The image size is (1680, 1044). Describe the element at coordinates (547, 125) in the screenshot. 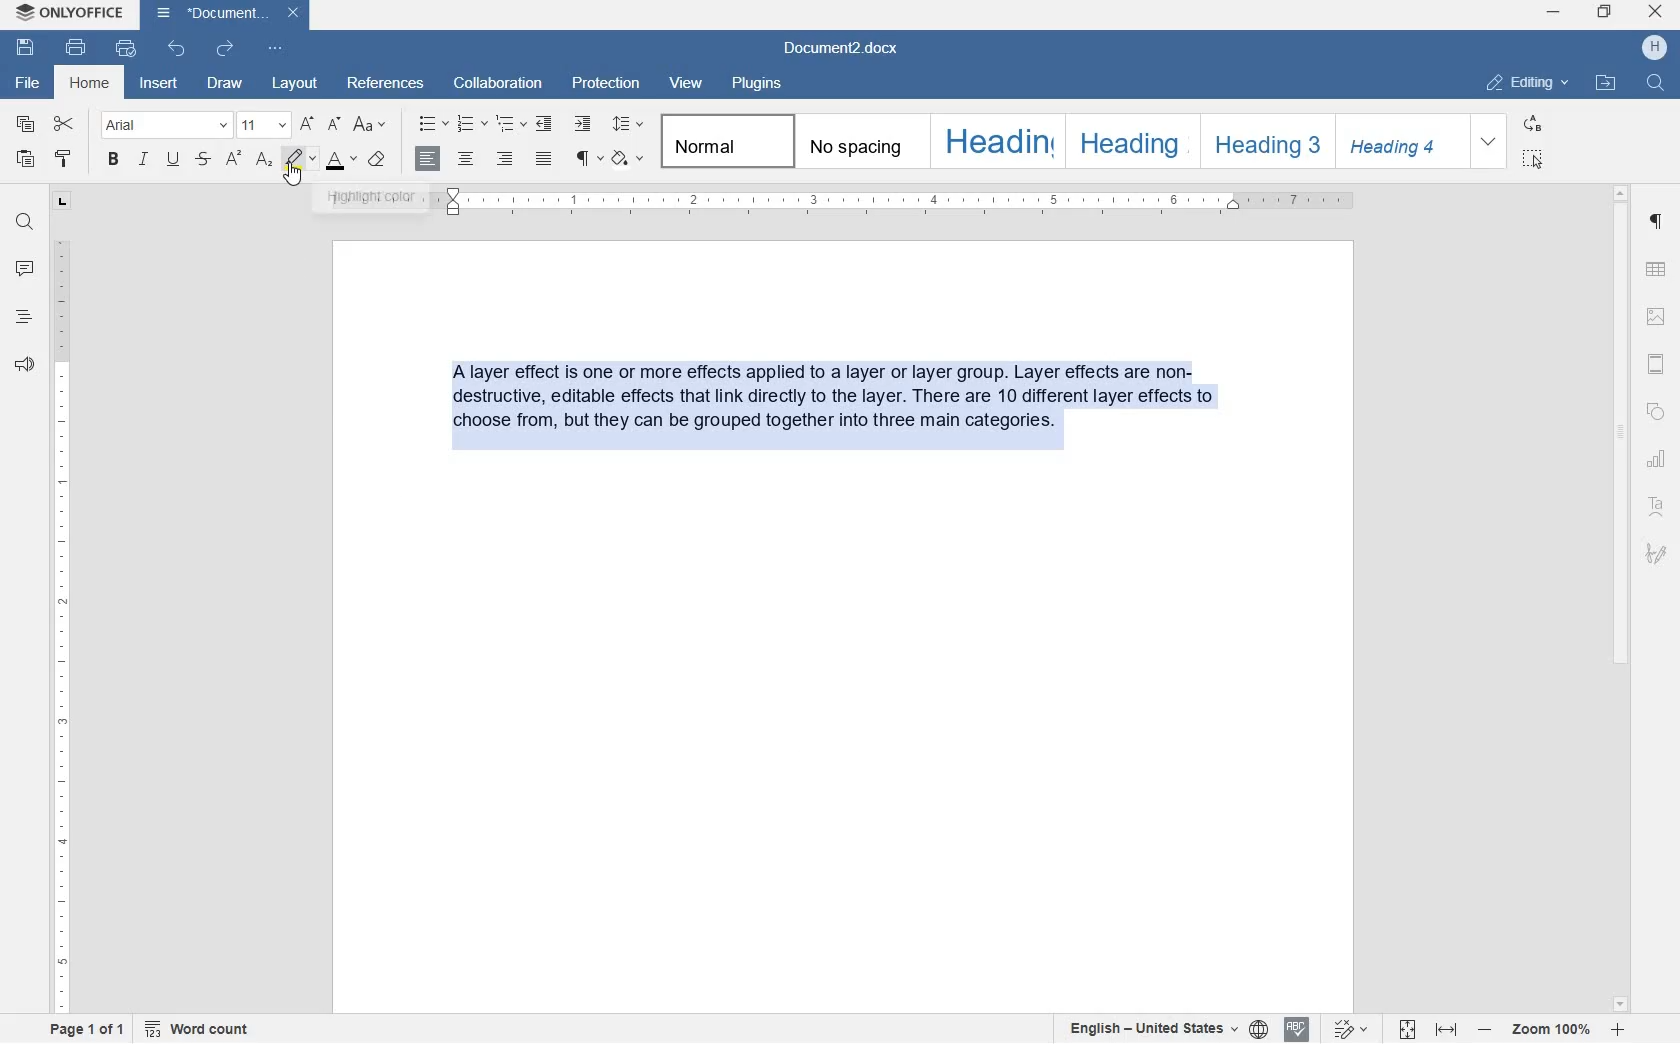

I see `DECREASE INDENT` at that location.